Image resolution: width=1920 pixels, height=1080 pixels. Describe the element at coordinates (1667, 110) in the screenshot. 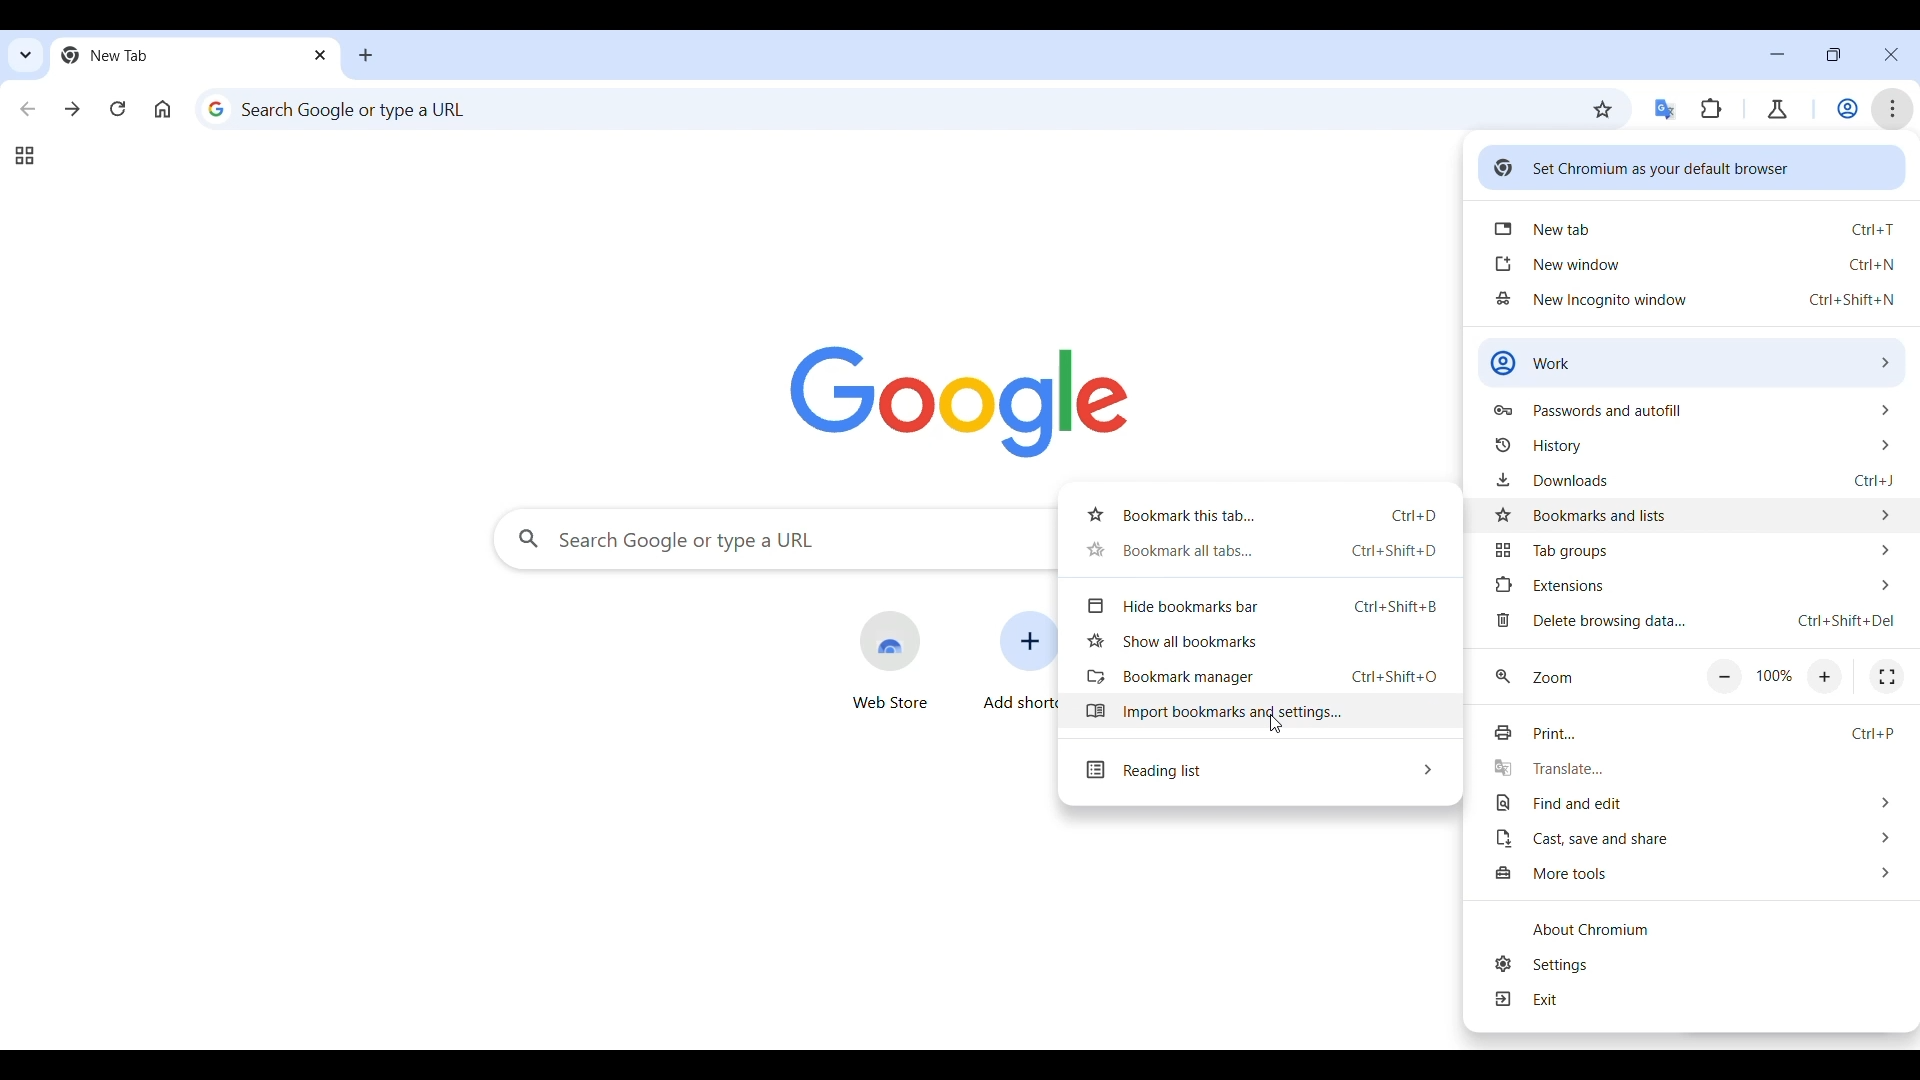

I see `Google translator extension` at that location.